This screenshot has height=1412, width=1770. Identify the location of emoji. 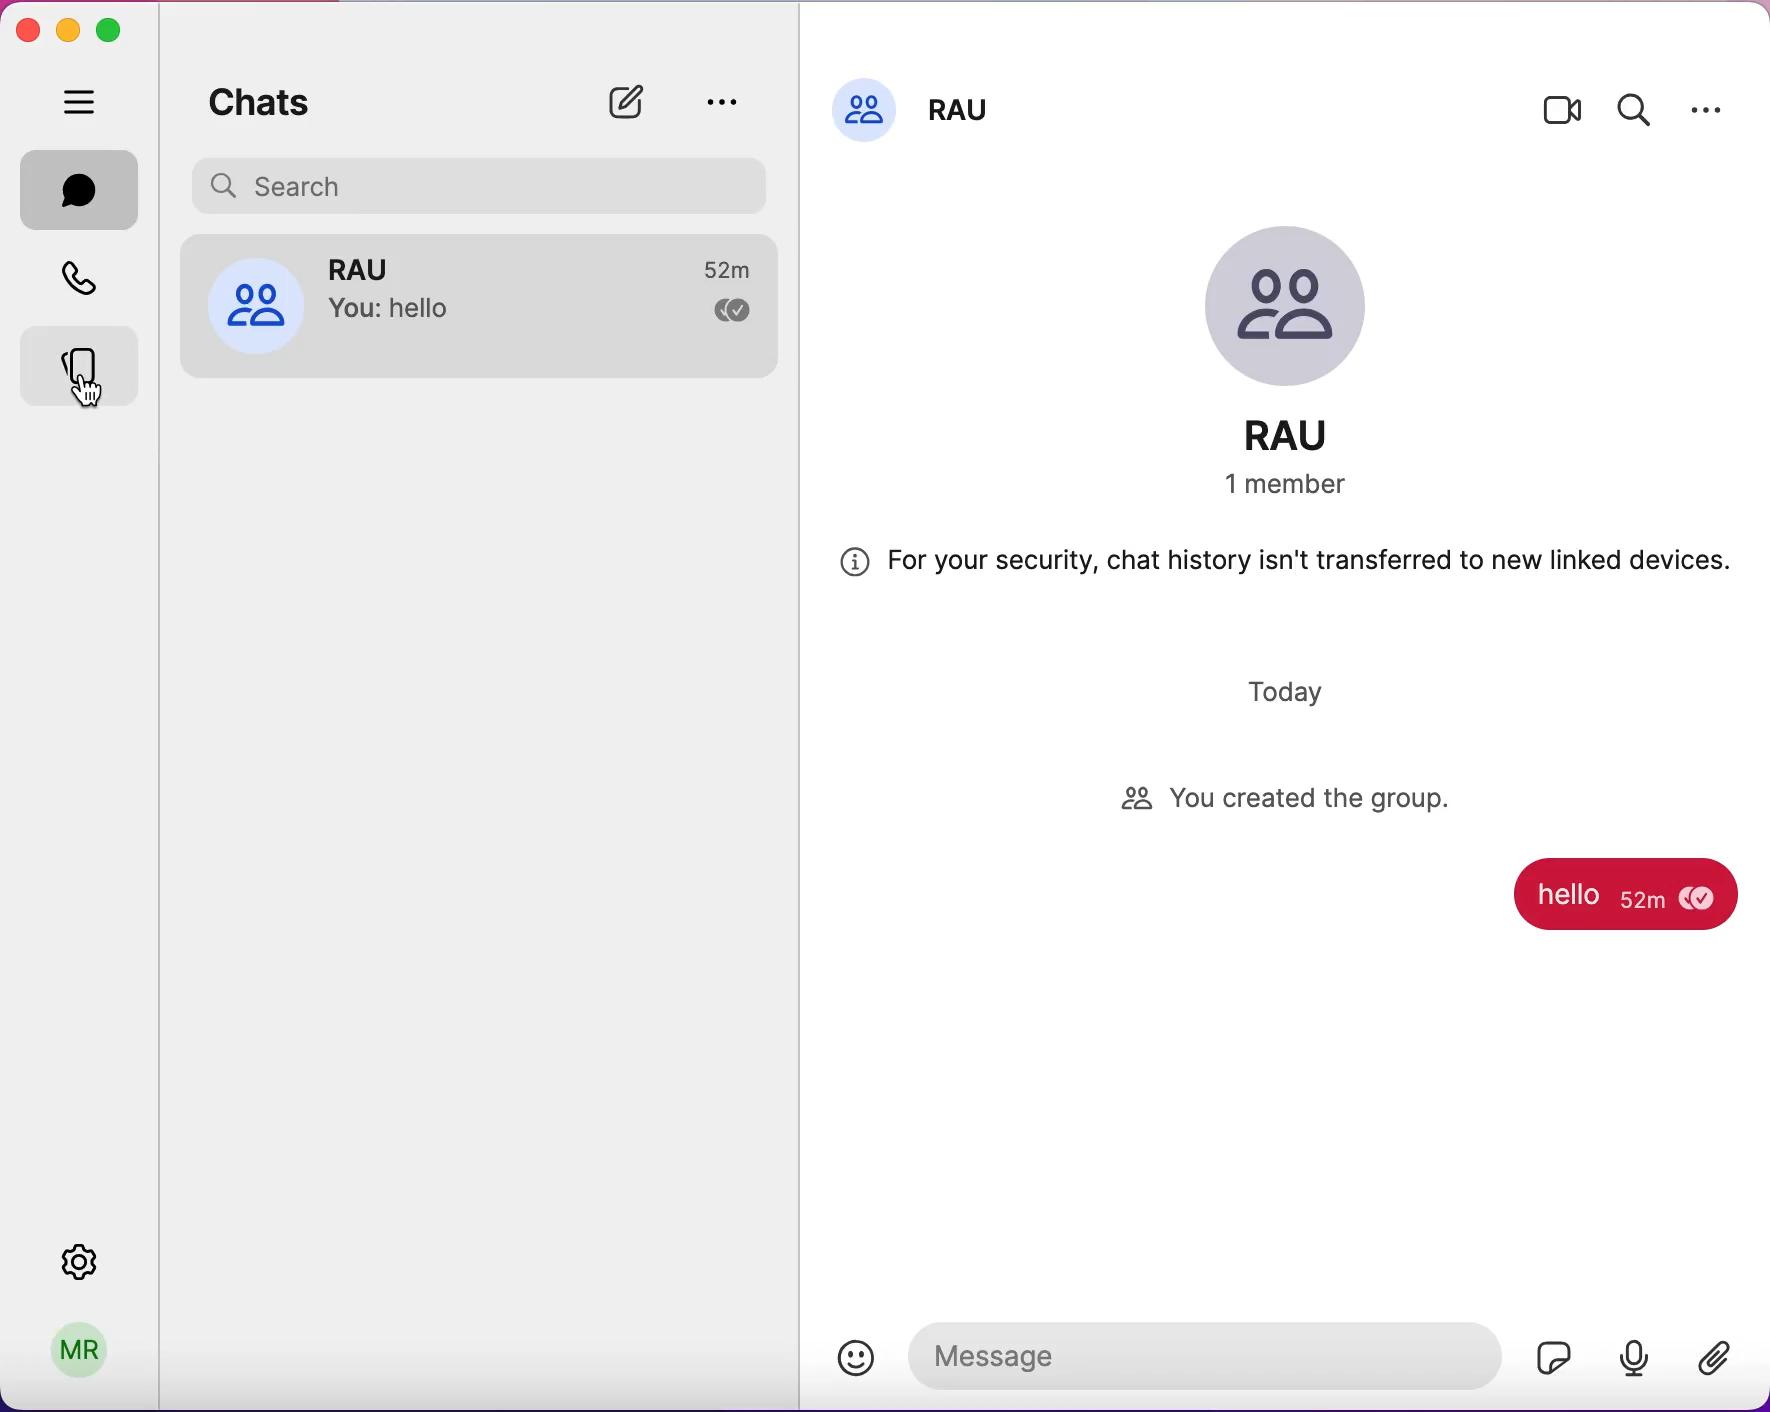
(855, 1356).